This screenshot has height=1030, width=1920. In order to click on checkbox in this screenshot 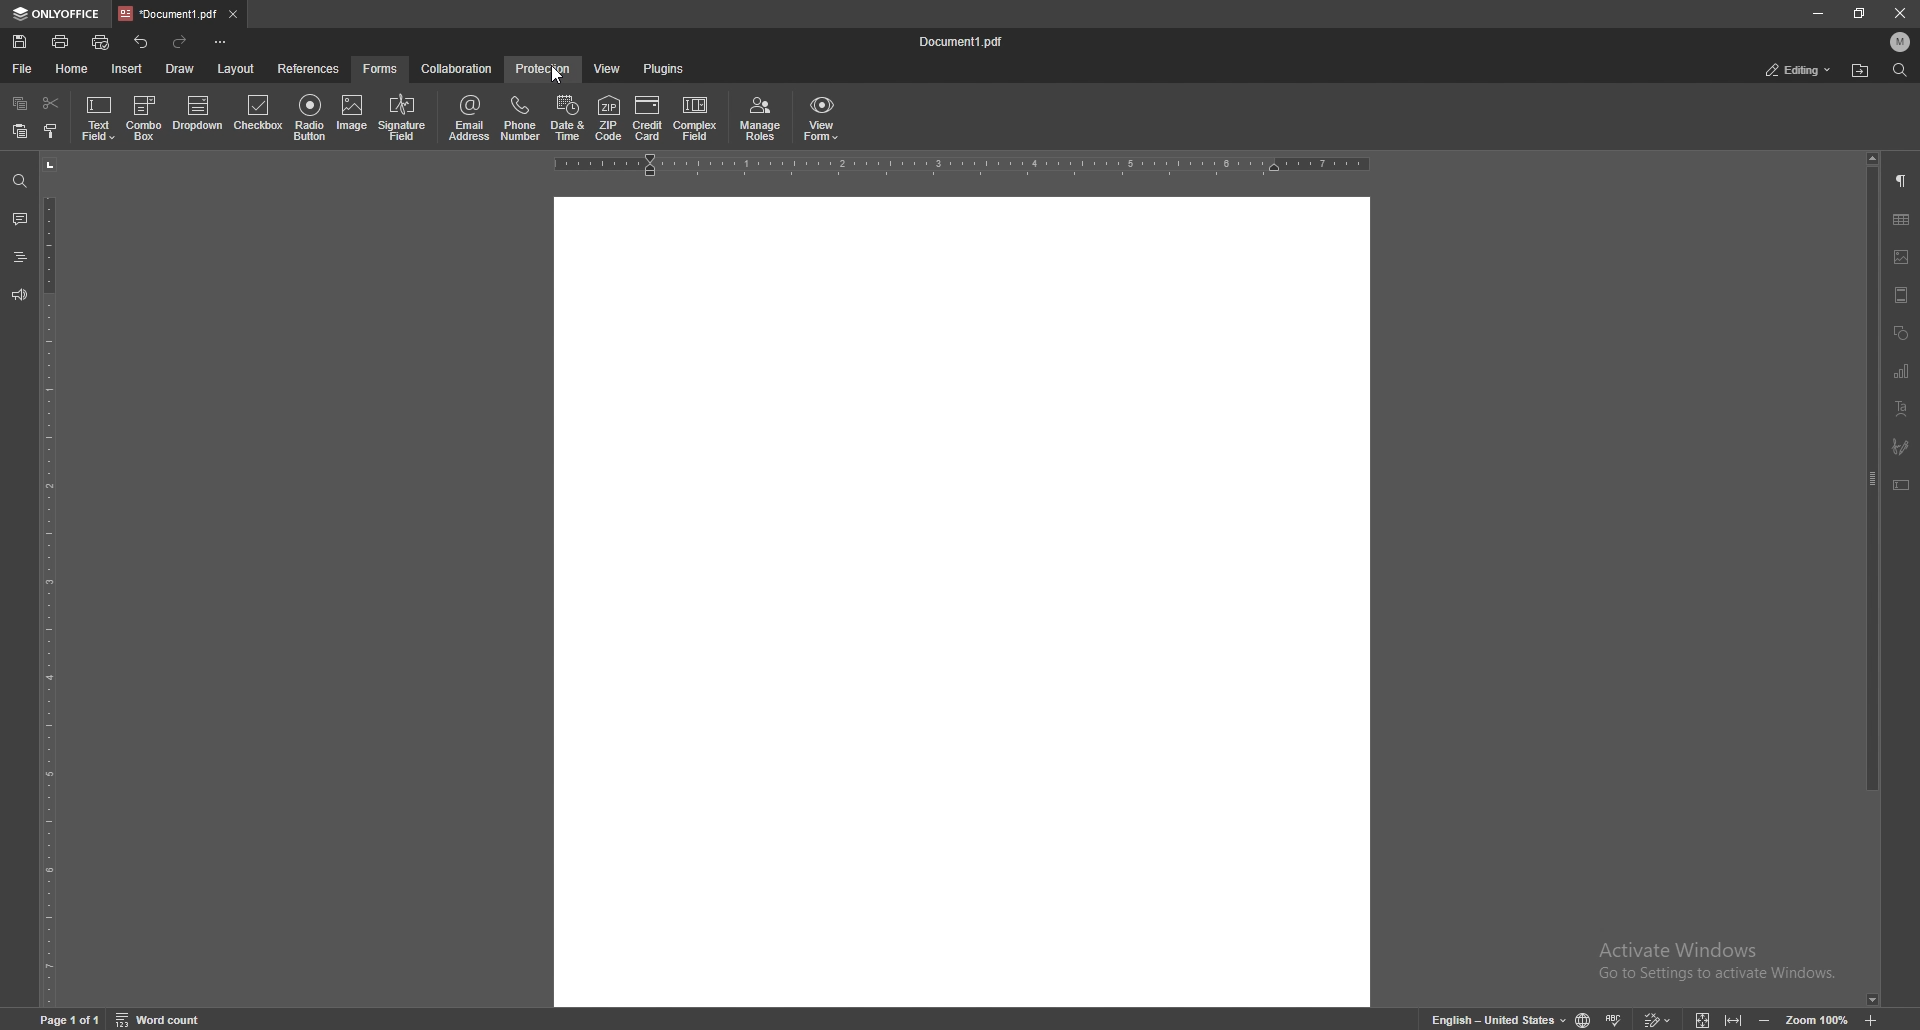, I will do `click(259, 117)`.